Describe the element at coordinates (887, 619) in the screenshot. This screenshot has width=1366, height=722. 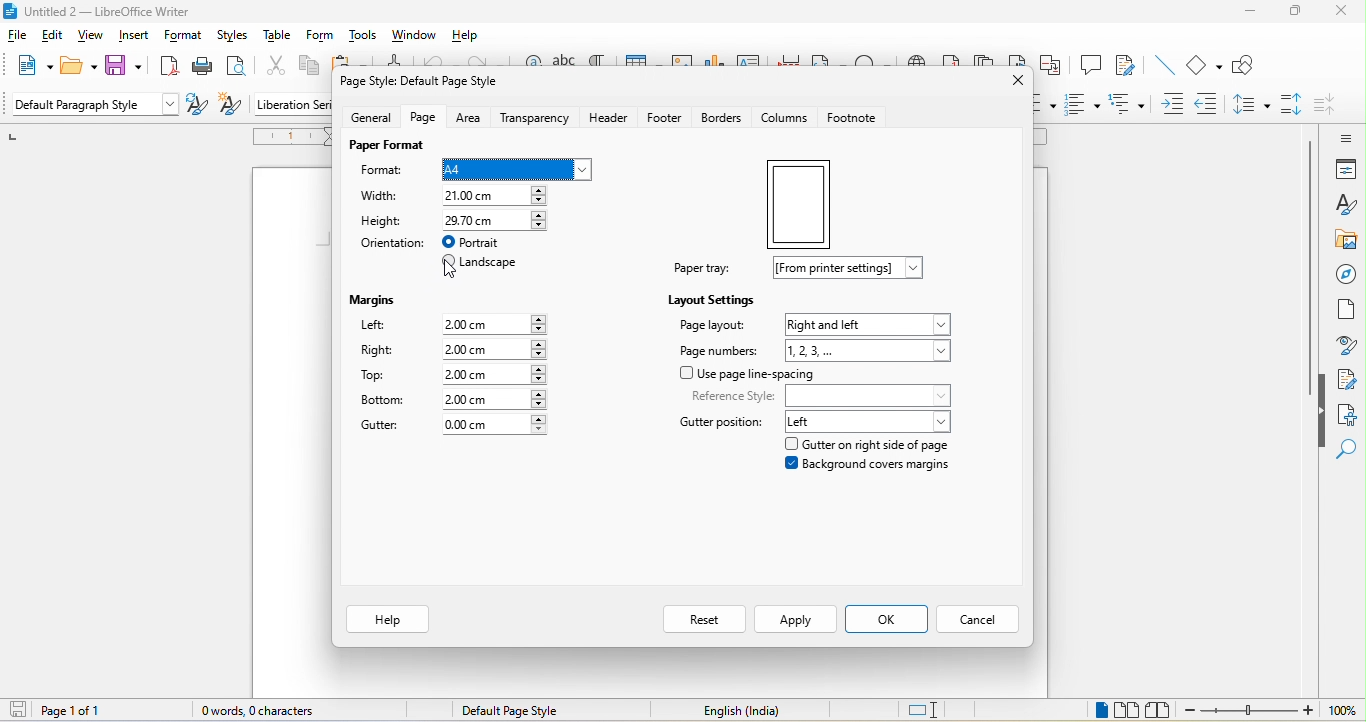
I see `ok` at that location.